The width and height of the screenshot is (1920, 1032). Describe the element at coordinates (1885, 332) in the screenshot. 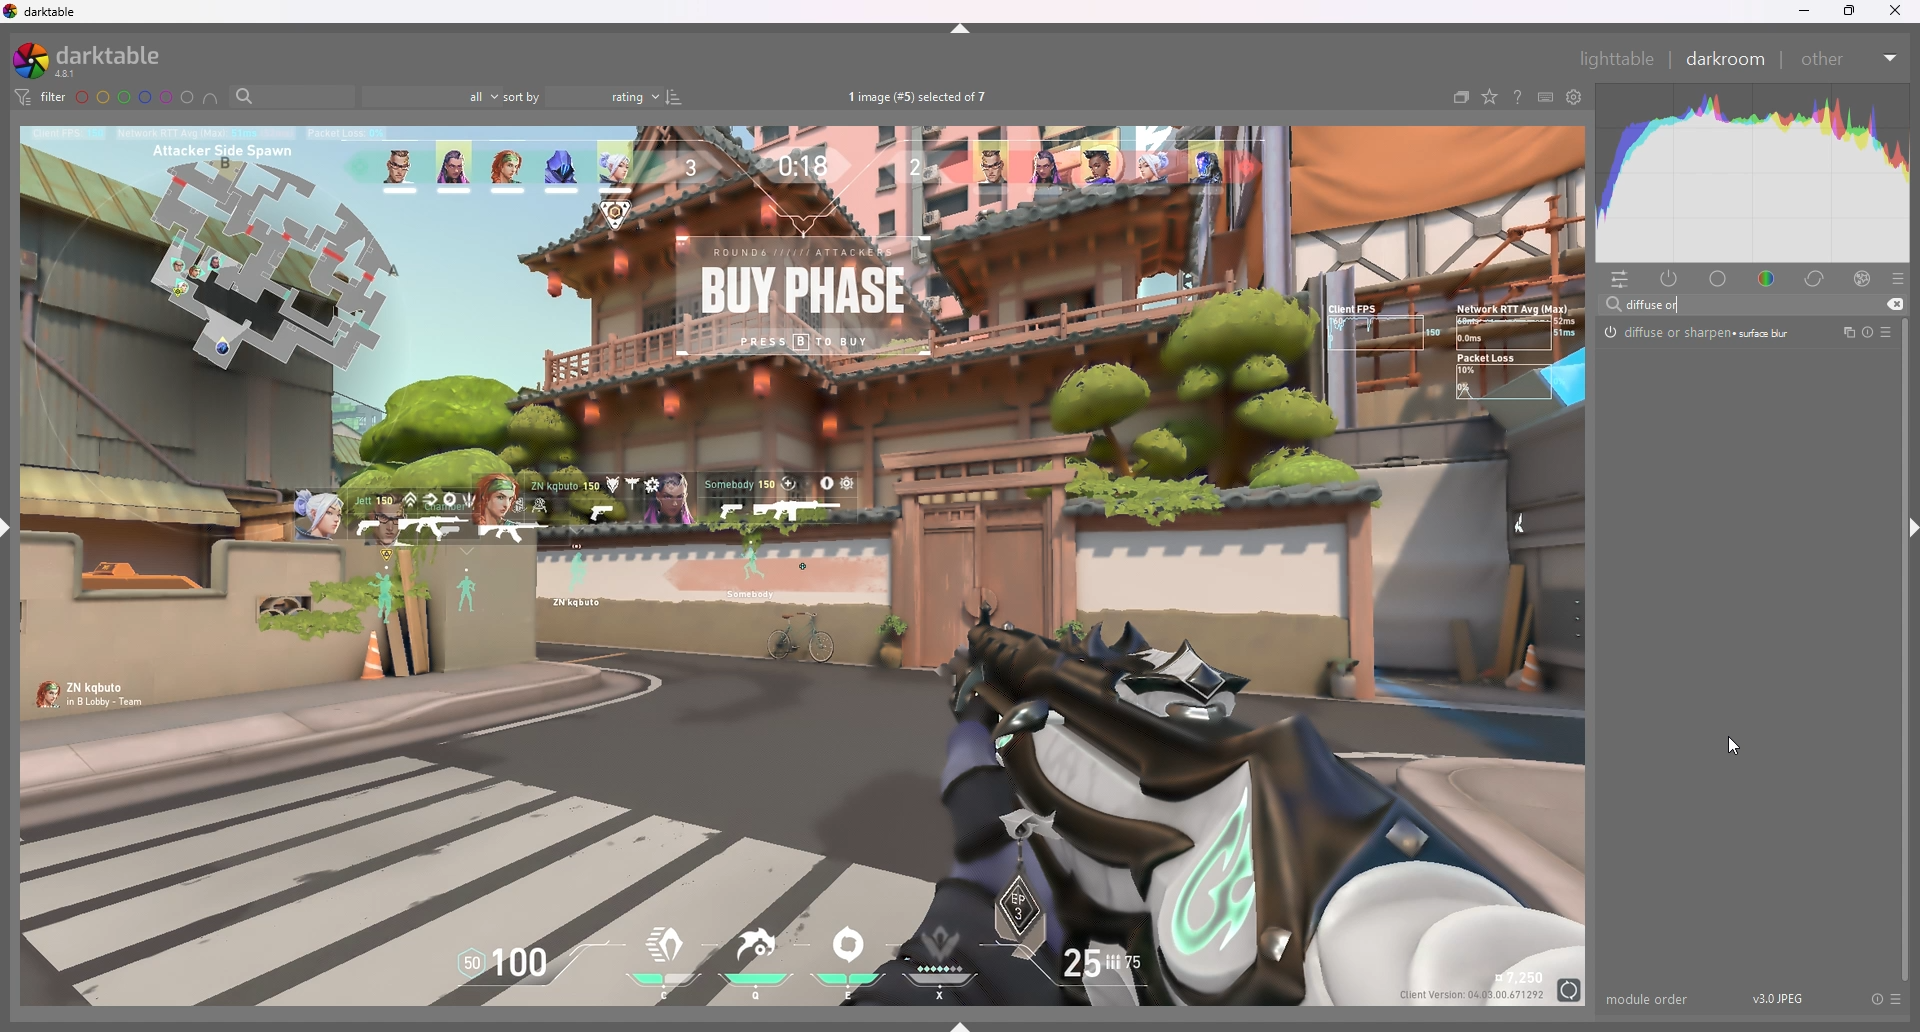

I see `presets` at that location.